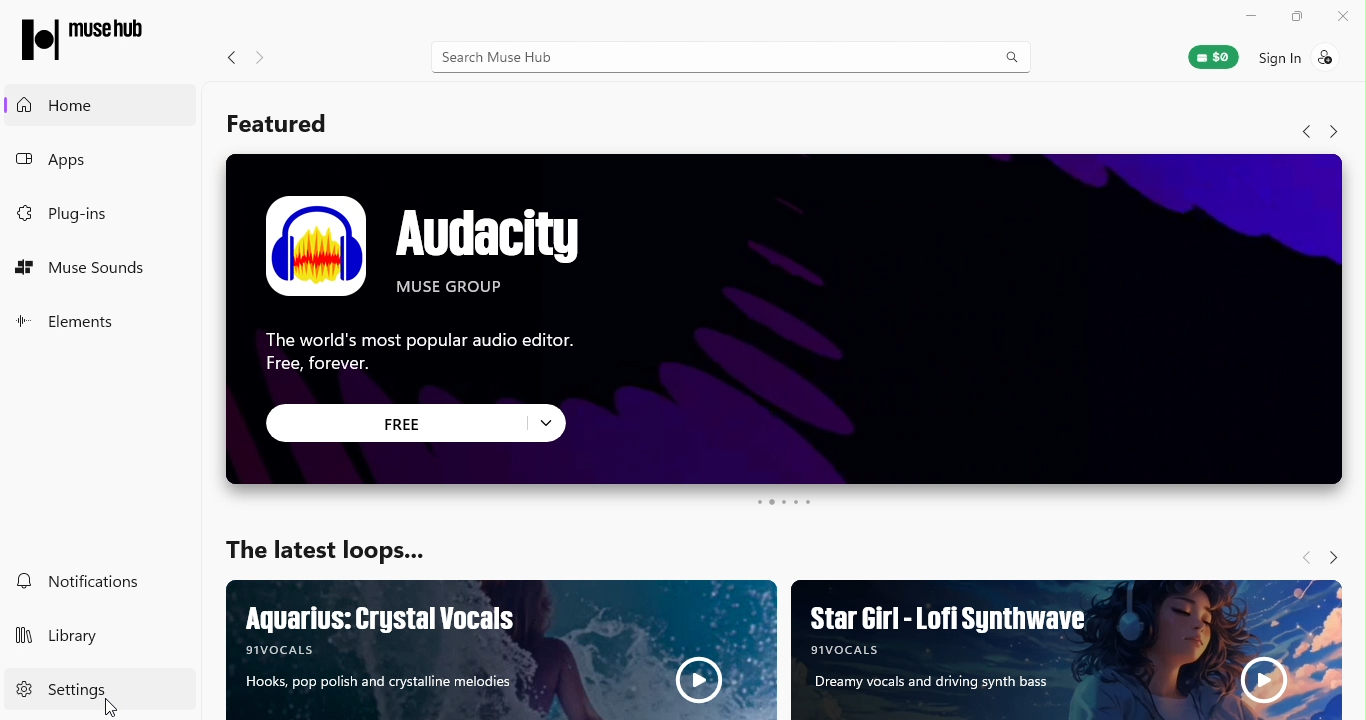 The image size is (1366, 720). What do you see at coordinates (1309, 61) in the screenshot?
I see `Sign in` at bounding box center [1309, 61].